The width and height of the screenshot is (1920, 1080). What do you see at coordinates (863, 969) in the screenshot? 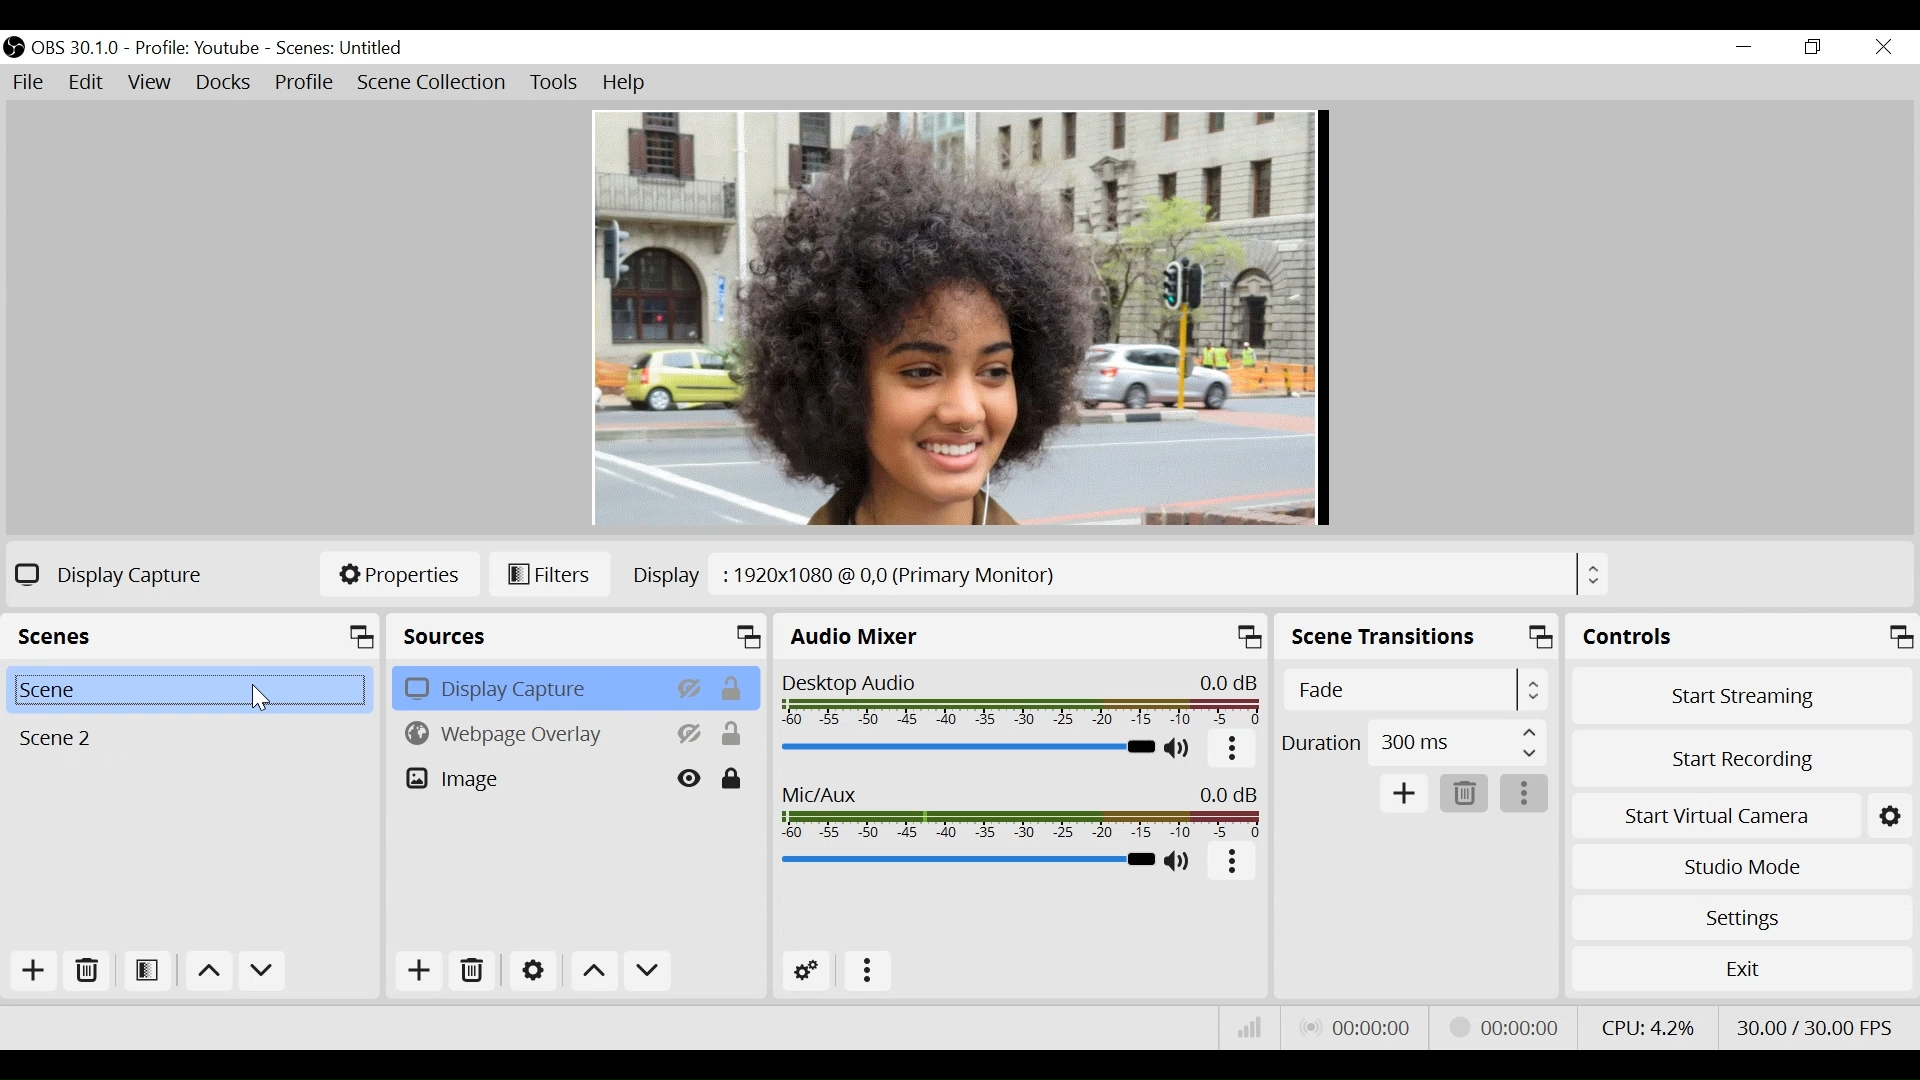
I see `more options` at bounding box center [863, 969].